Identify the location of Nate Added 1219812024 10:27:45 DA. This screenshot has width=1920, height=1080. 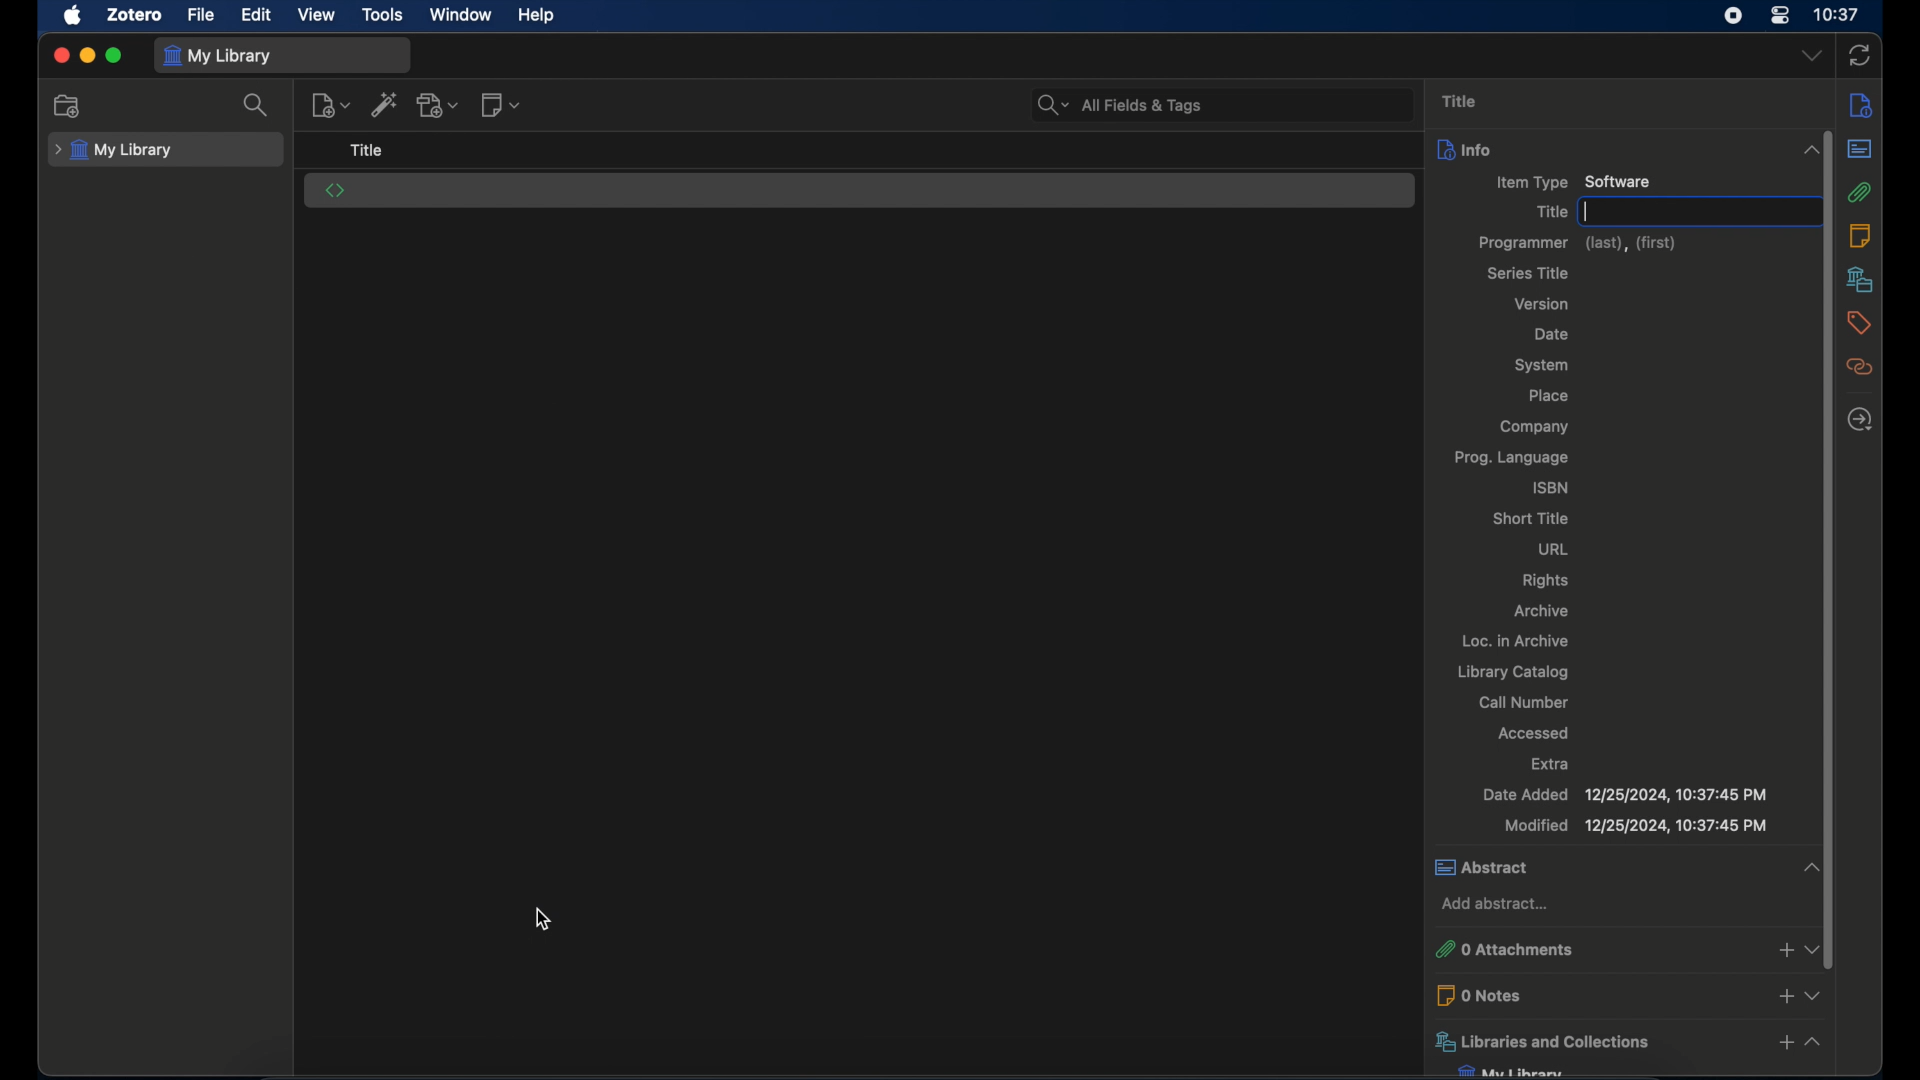
(1629, 793).